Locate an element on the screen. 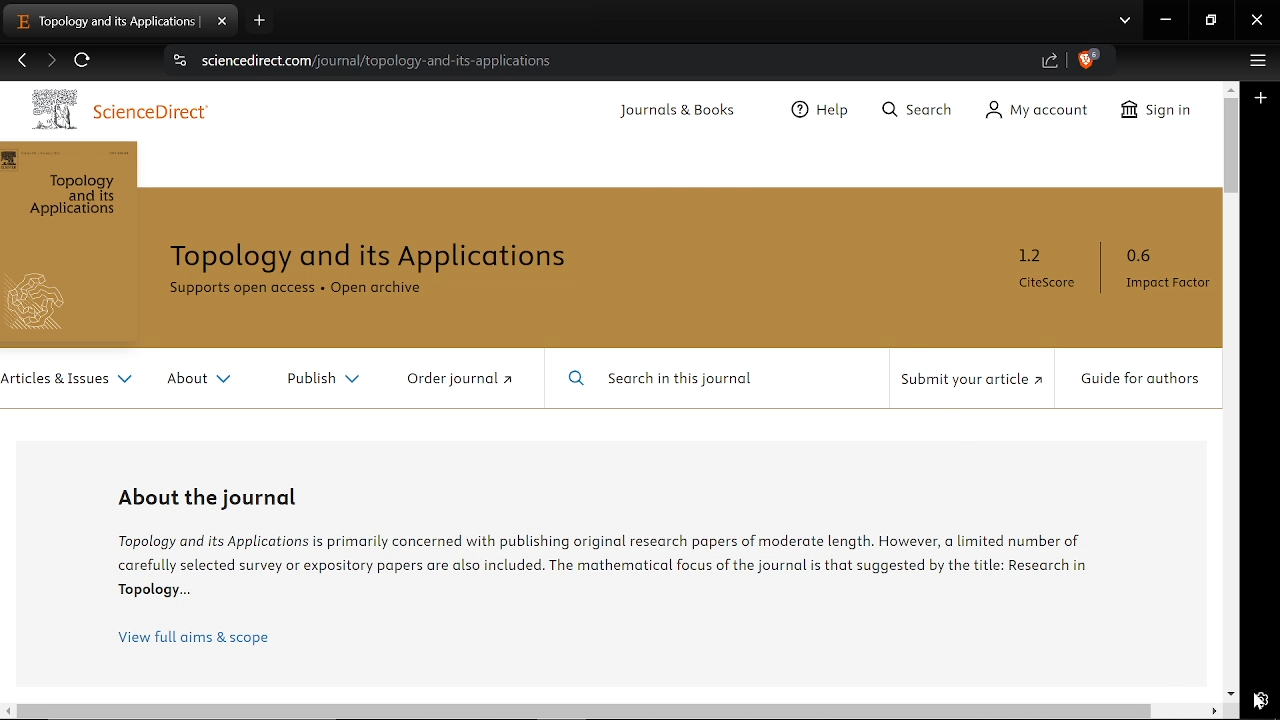  Refesh is located at coordinates (83, 63).